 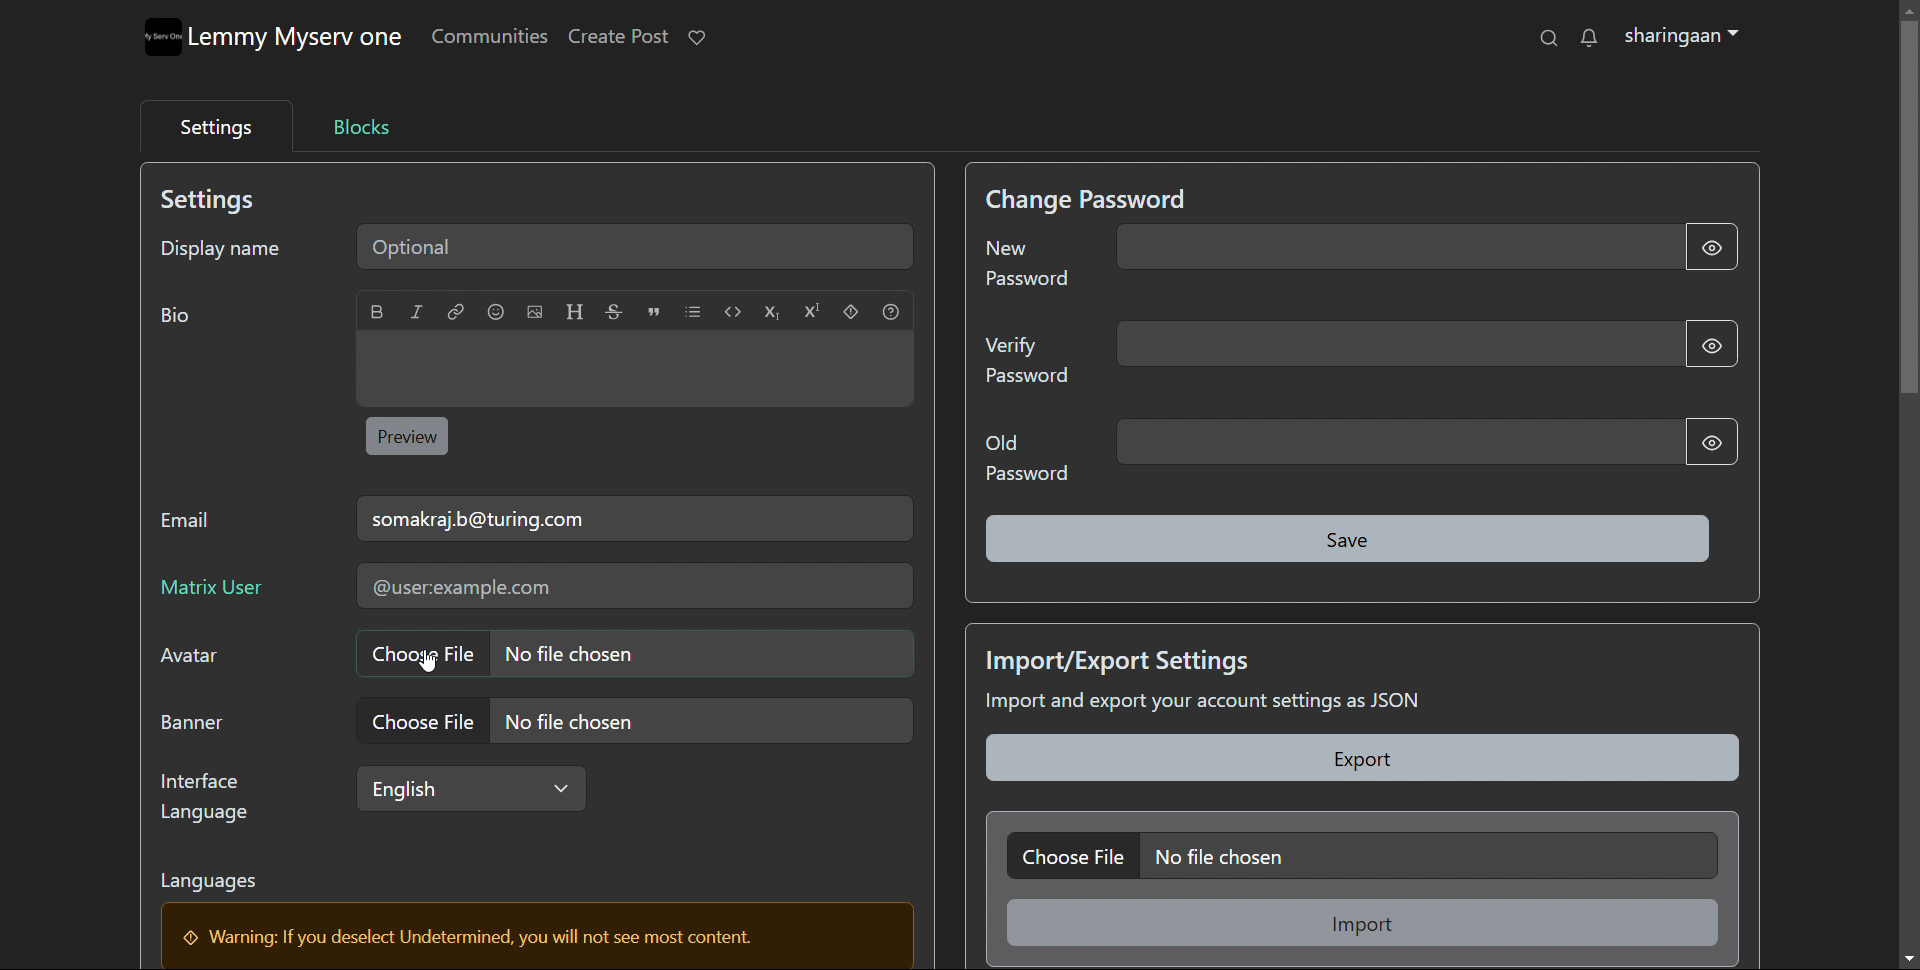 What do you see at coordinates (614, 311) in the screenshot?
I see `strikethrough` at bounding box center [614, 311].